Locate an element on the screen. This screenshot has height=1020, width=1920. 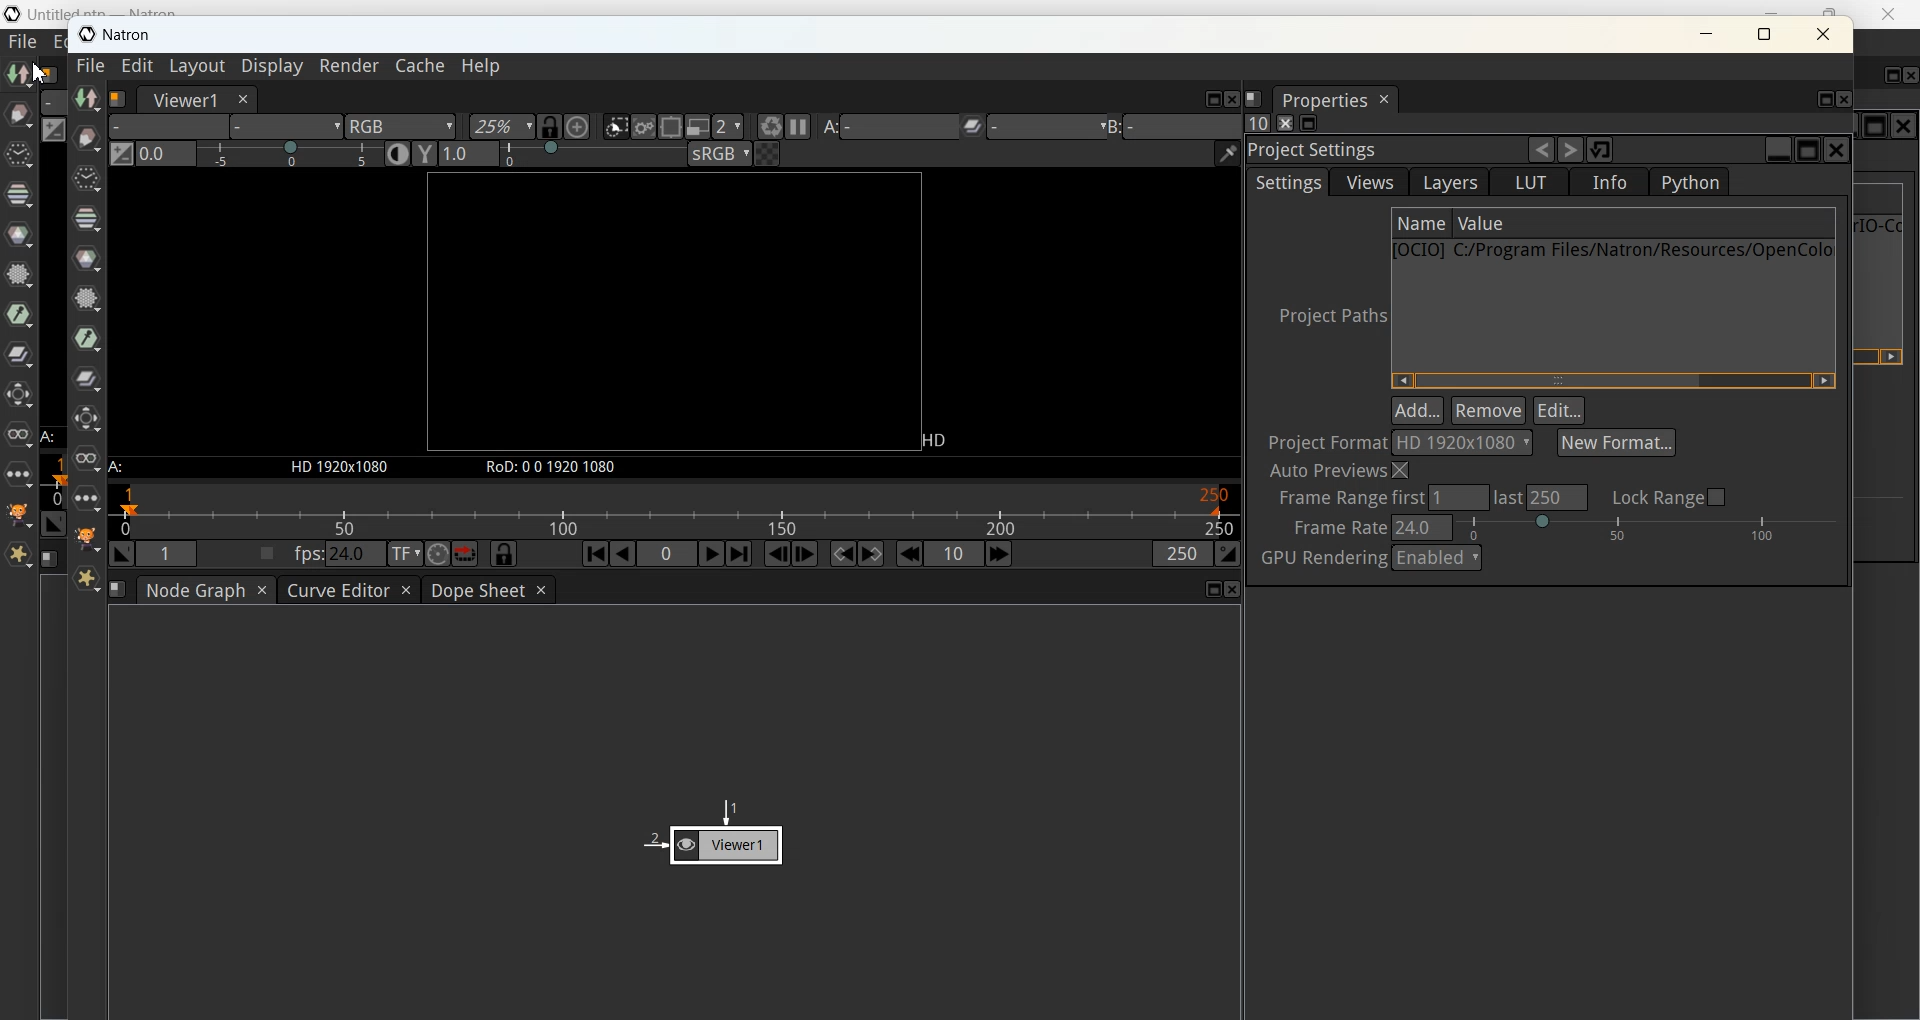
Merge is located at coordinates (19, 353).